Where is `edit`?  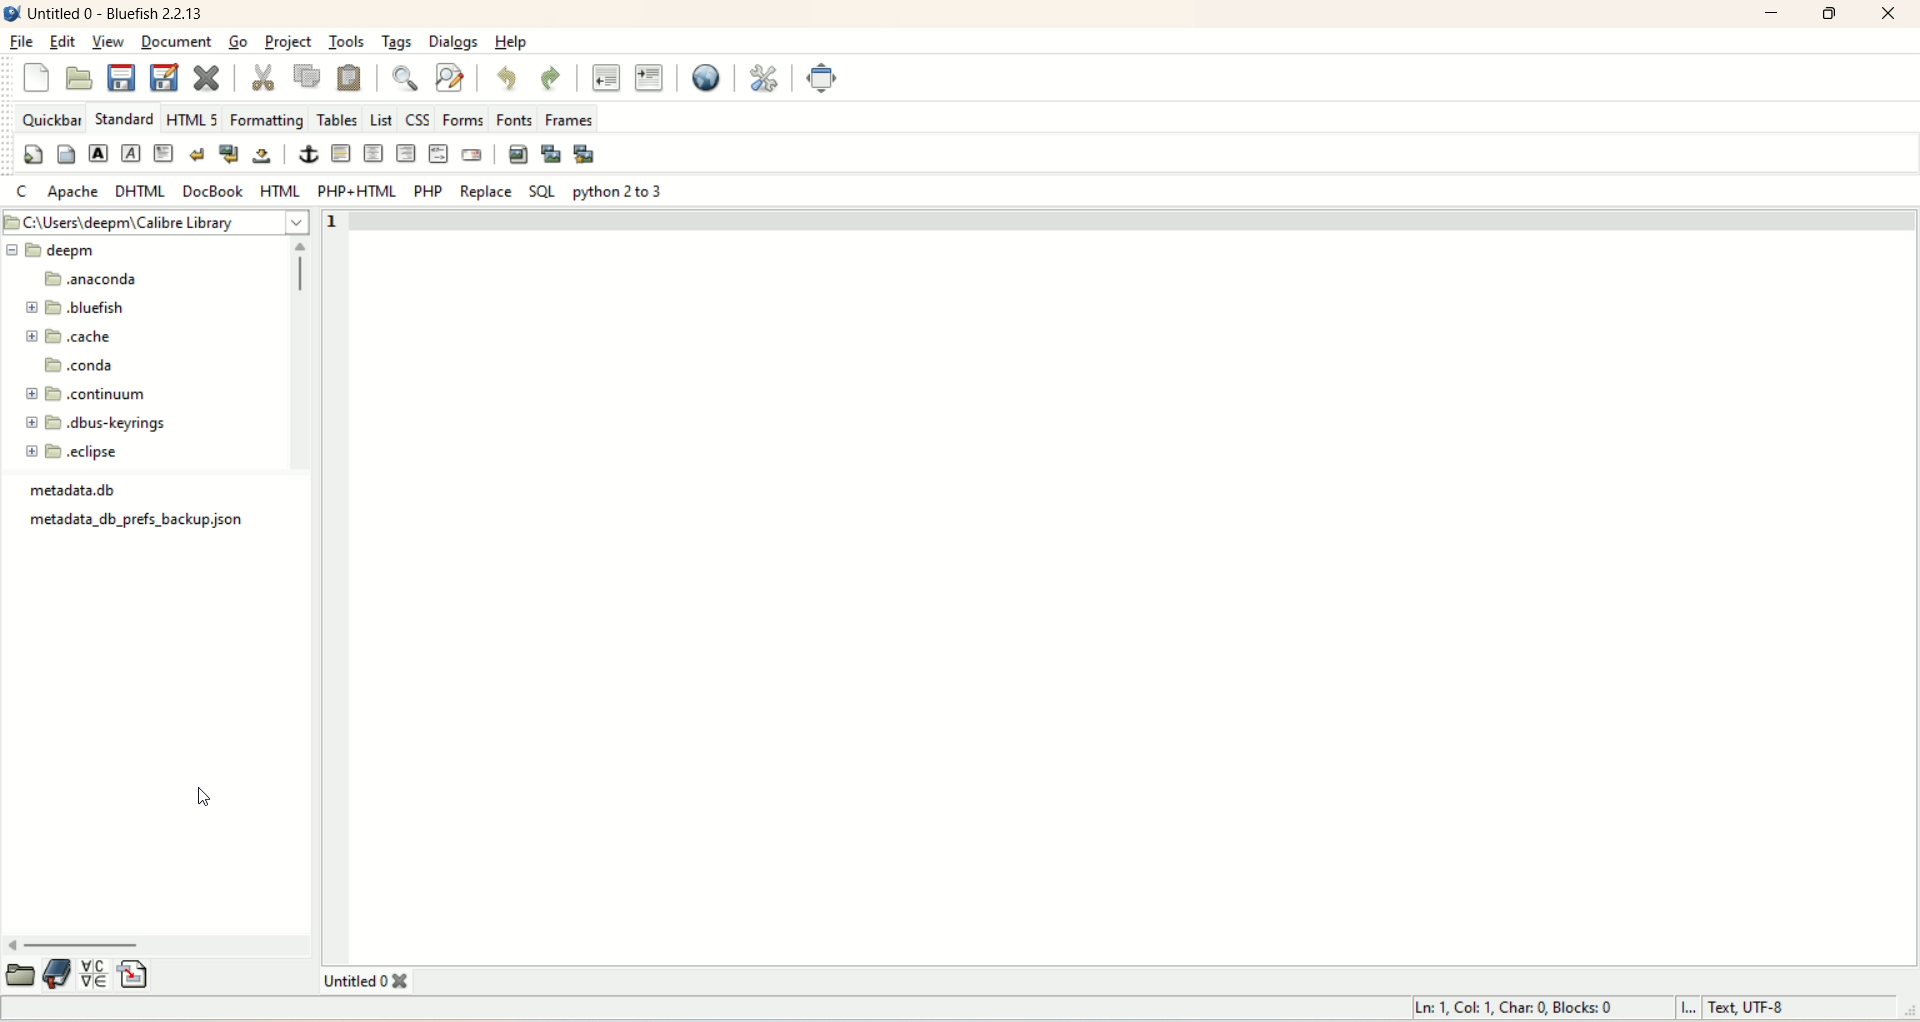
edit is located at coordinates (61, 42).